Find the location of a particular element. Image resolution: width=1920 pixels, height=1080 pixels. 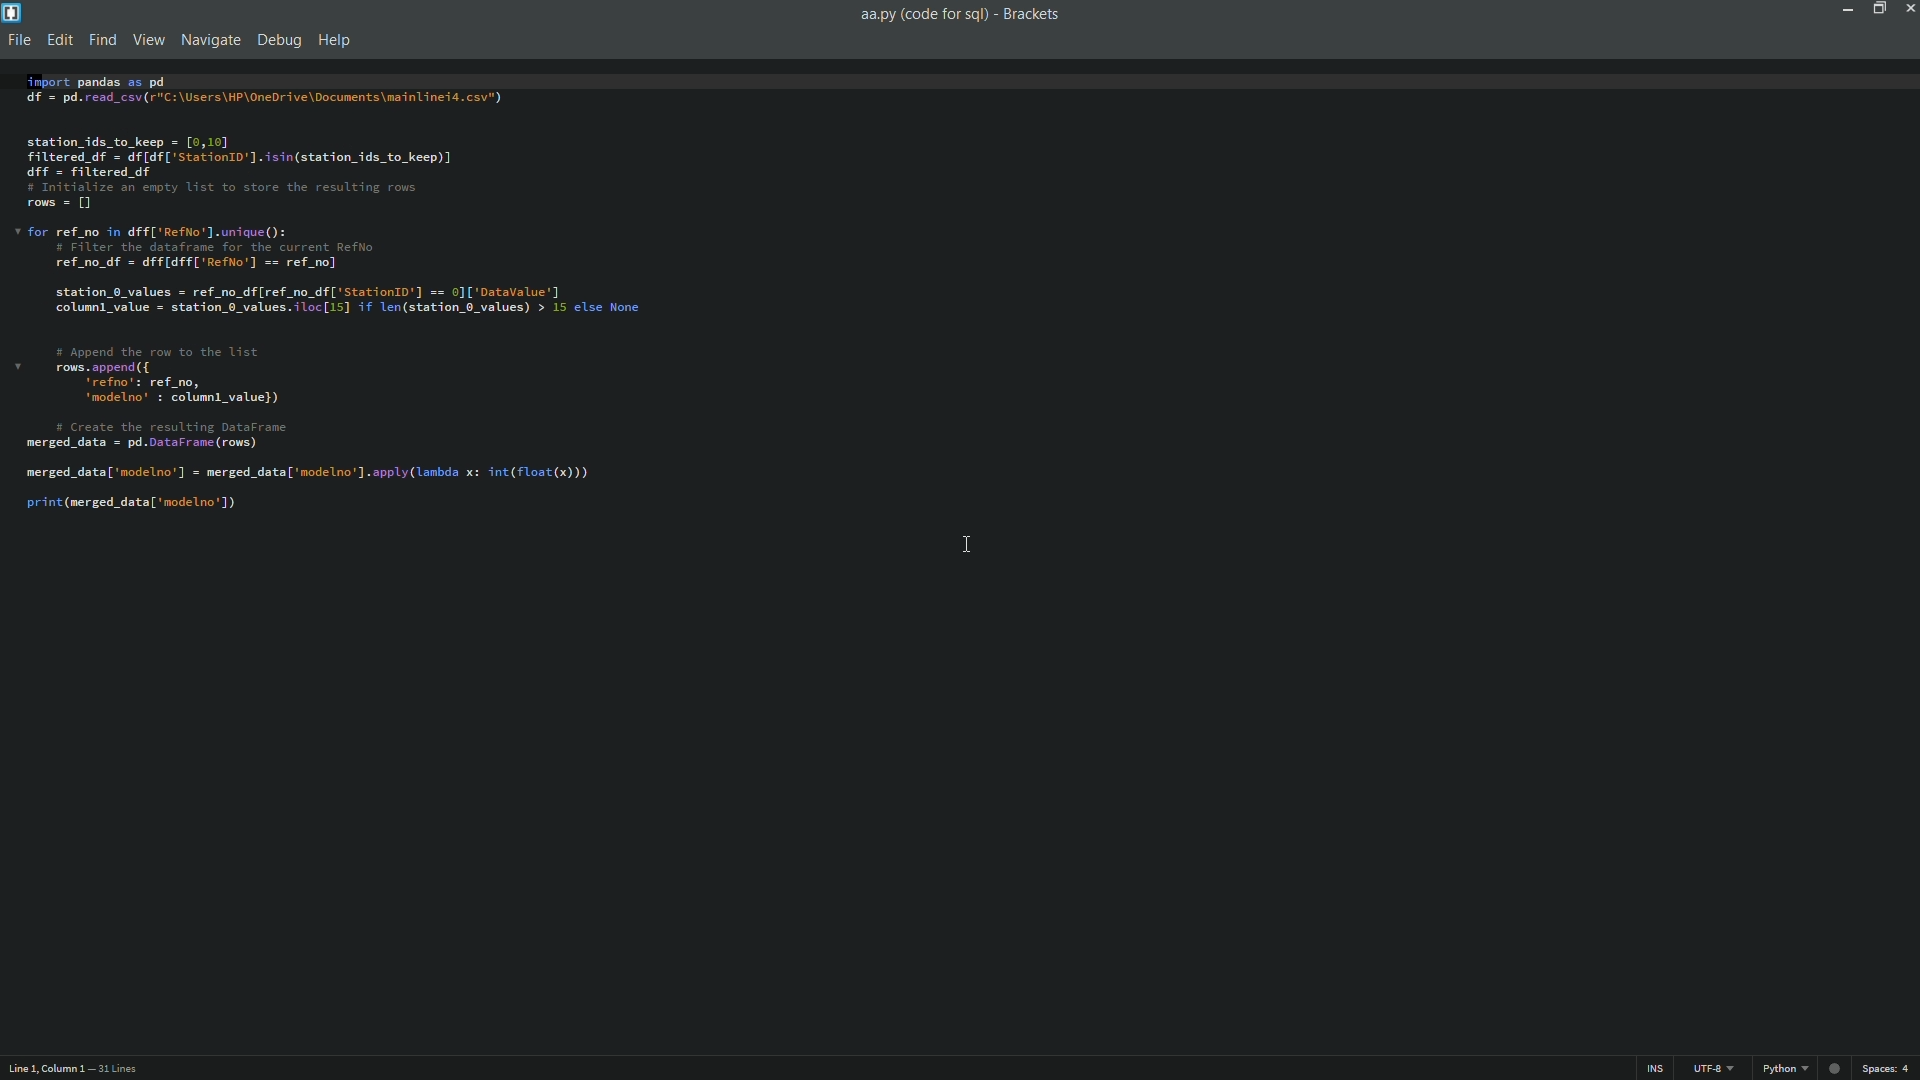

file menu is located at coordinates (18, 42).